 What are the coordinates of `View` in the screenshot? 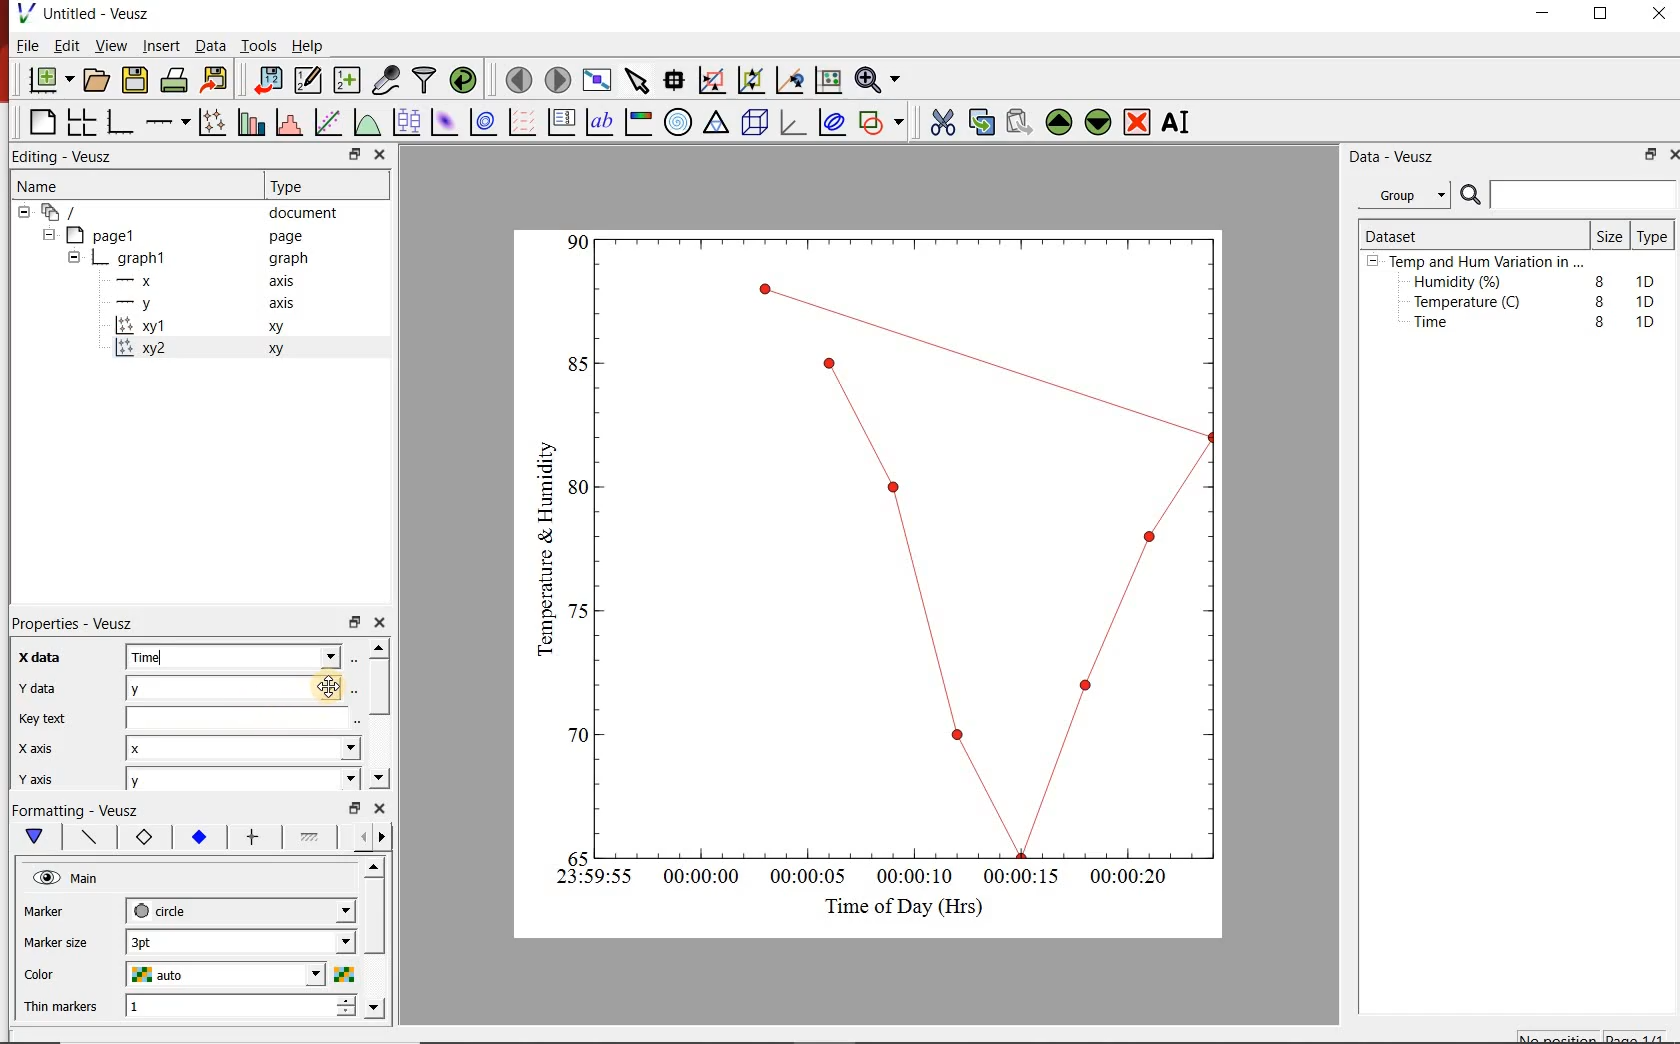 It's located at (111, 46).